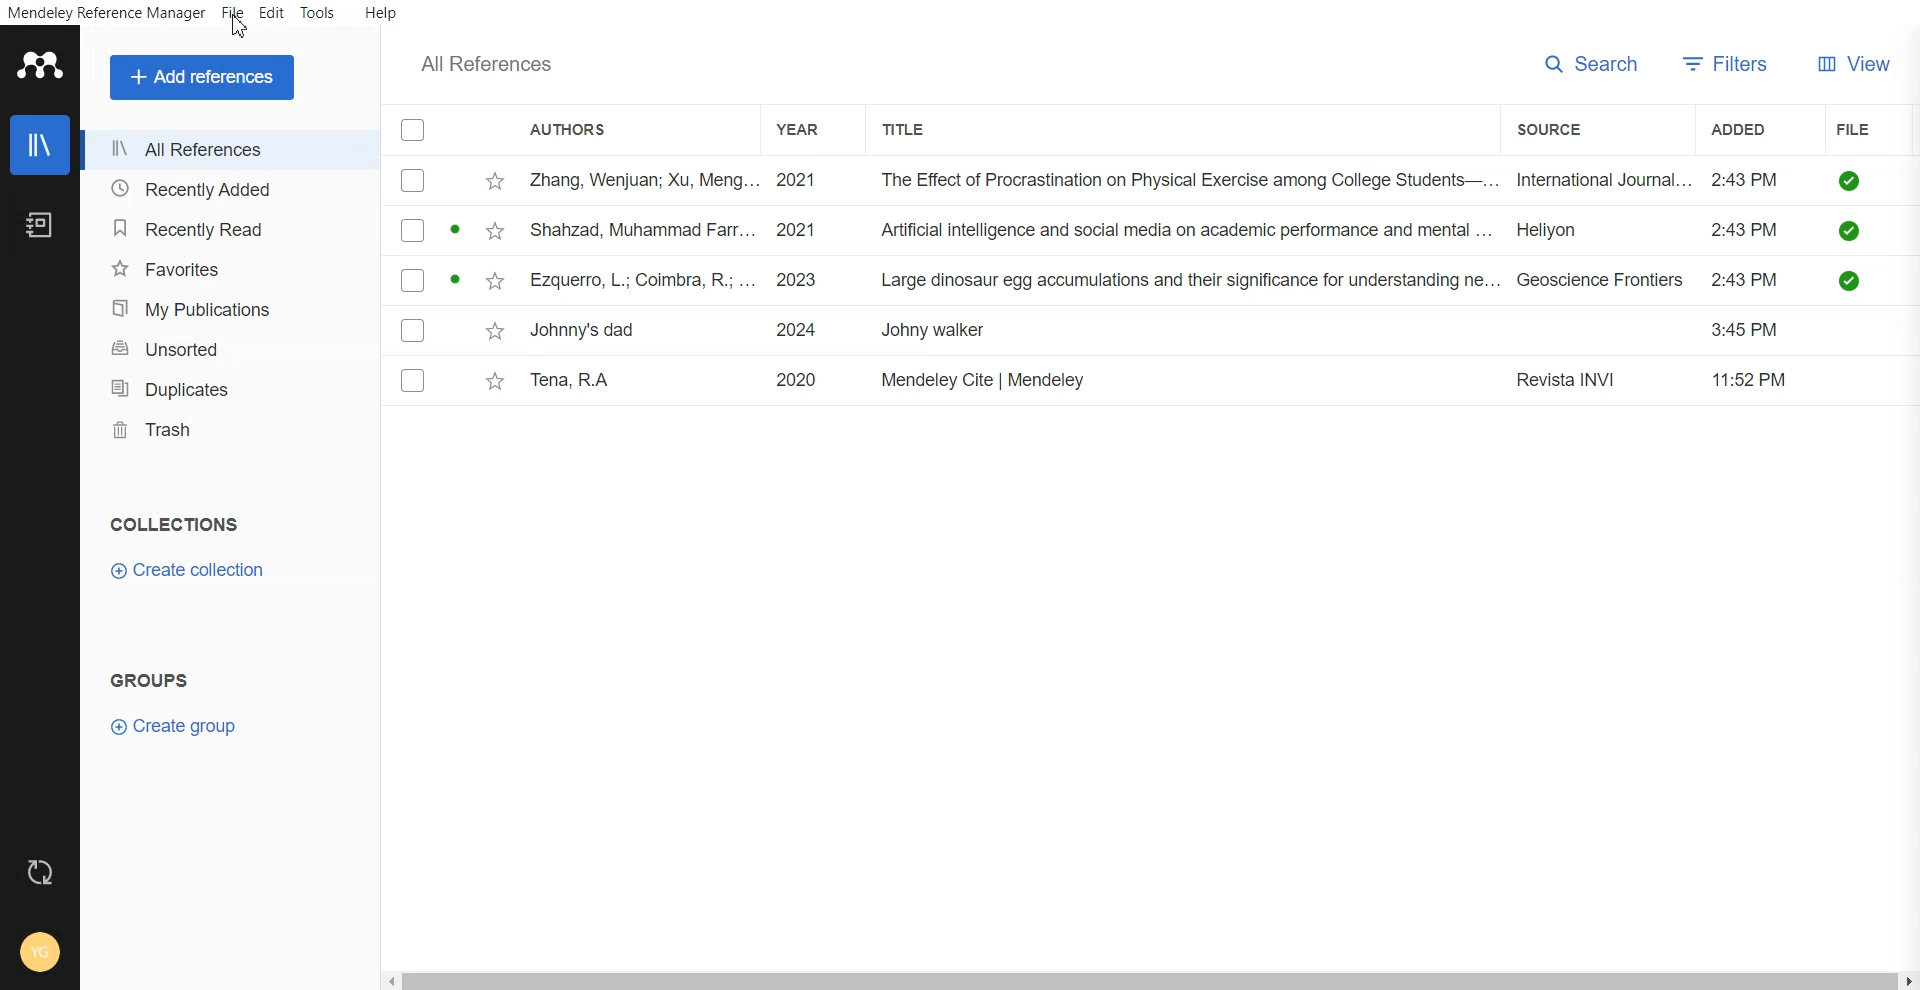 Image resolution: width=1920 pixels, height=990 pixels. Describe the element at coordinates (1855, 66) in the screenshot. I see `View` at that location.